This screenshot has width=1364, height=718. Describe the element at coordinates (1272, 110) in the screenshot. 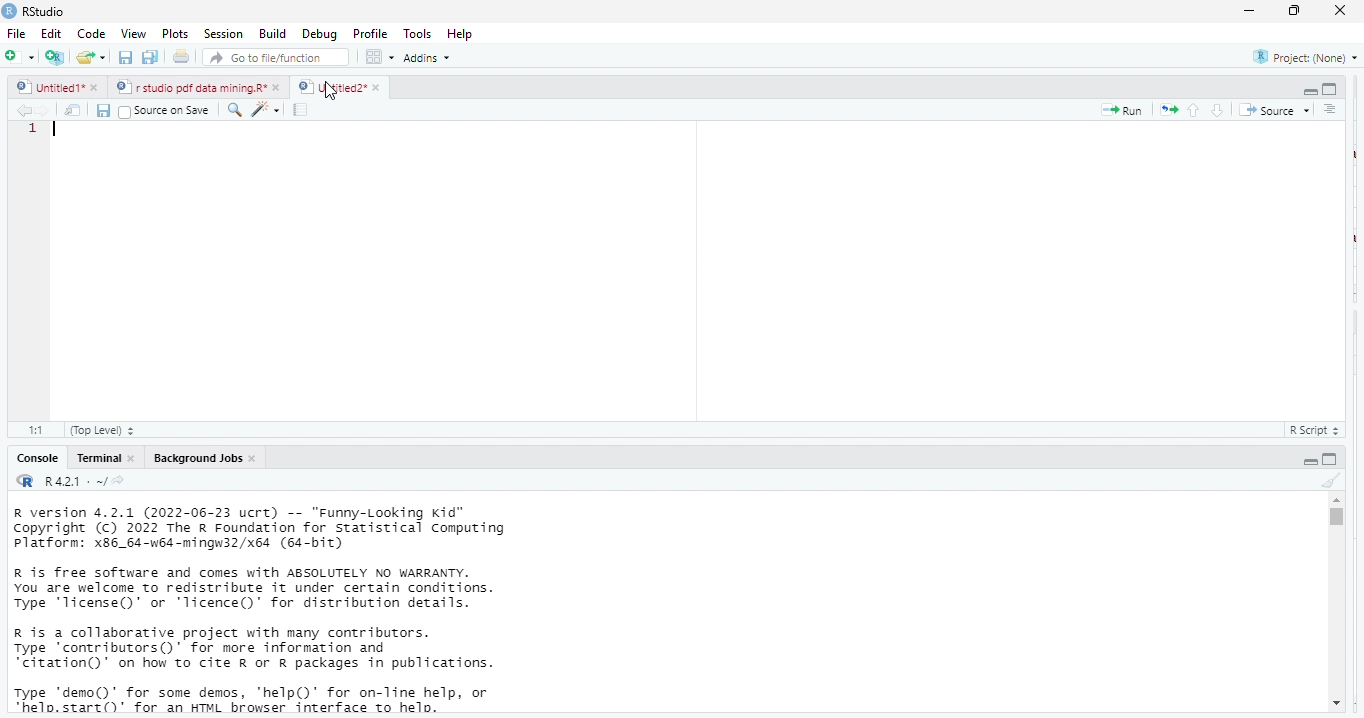

I see `source` at that location.